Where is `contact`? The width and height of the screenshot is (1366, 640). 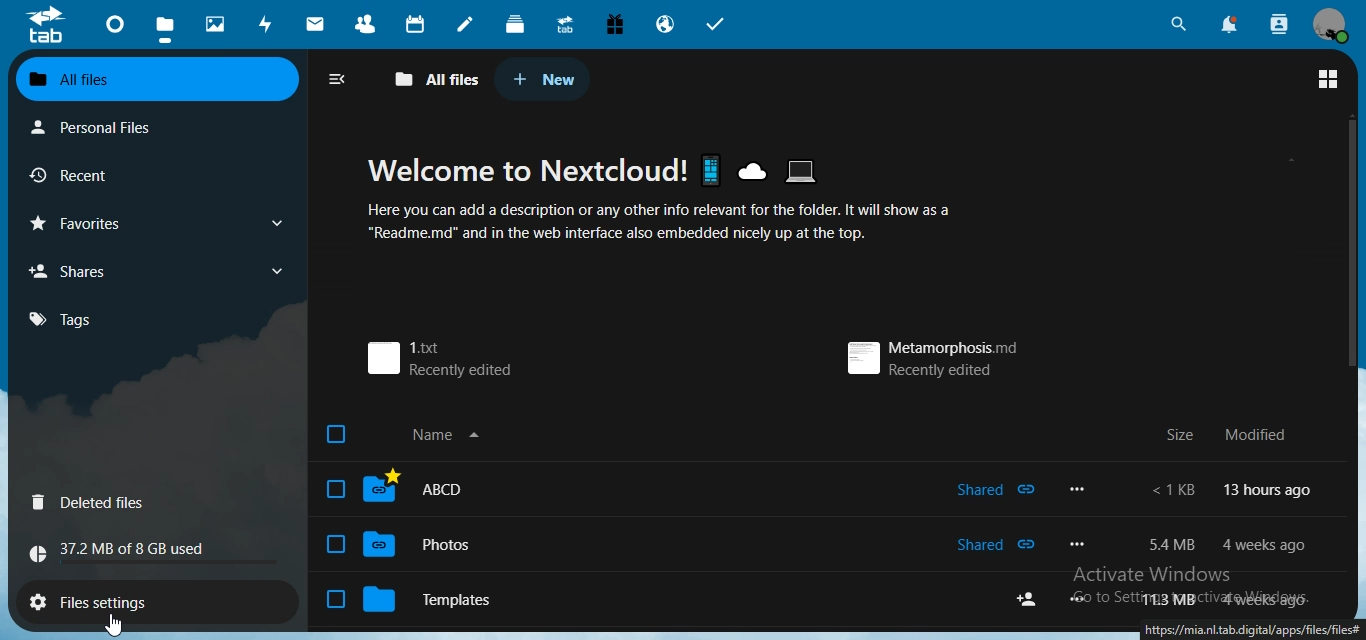
contact is located at coordinates (366, 22).